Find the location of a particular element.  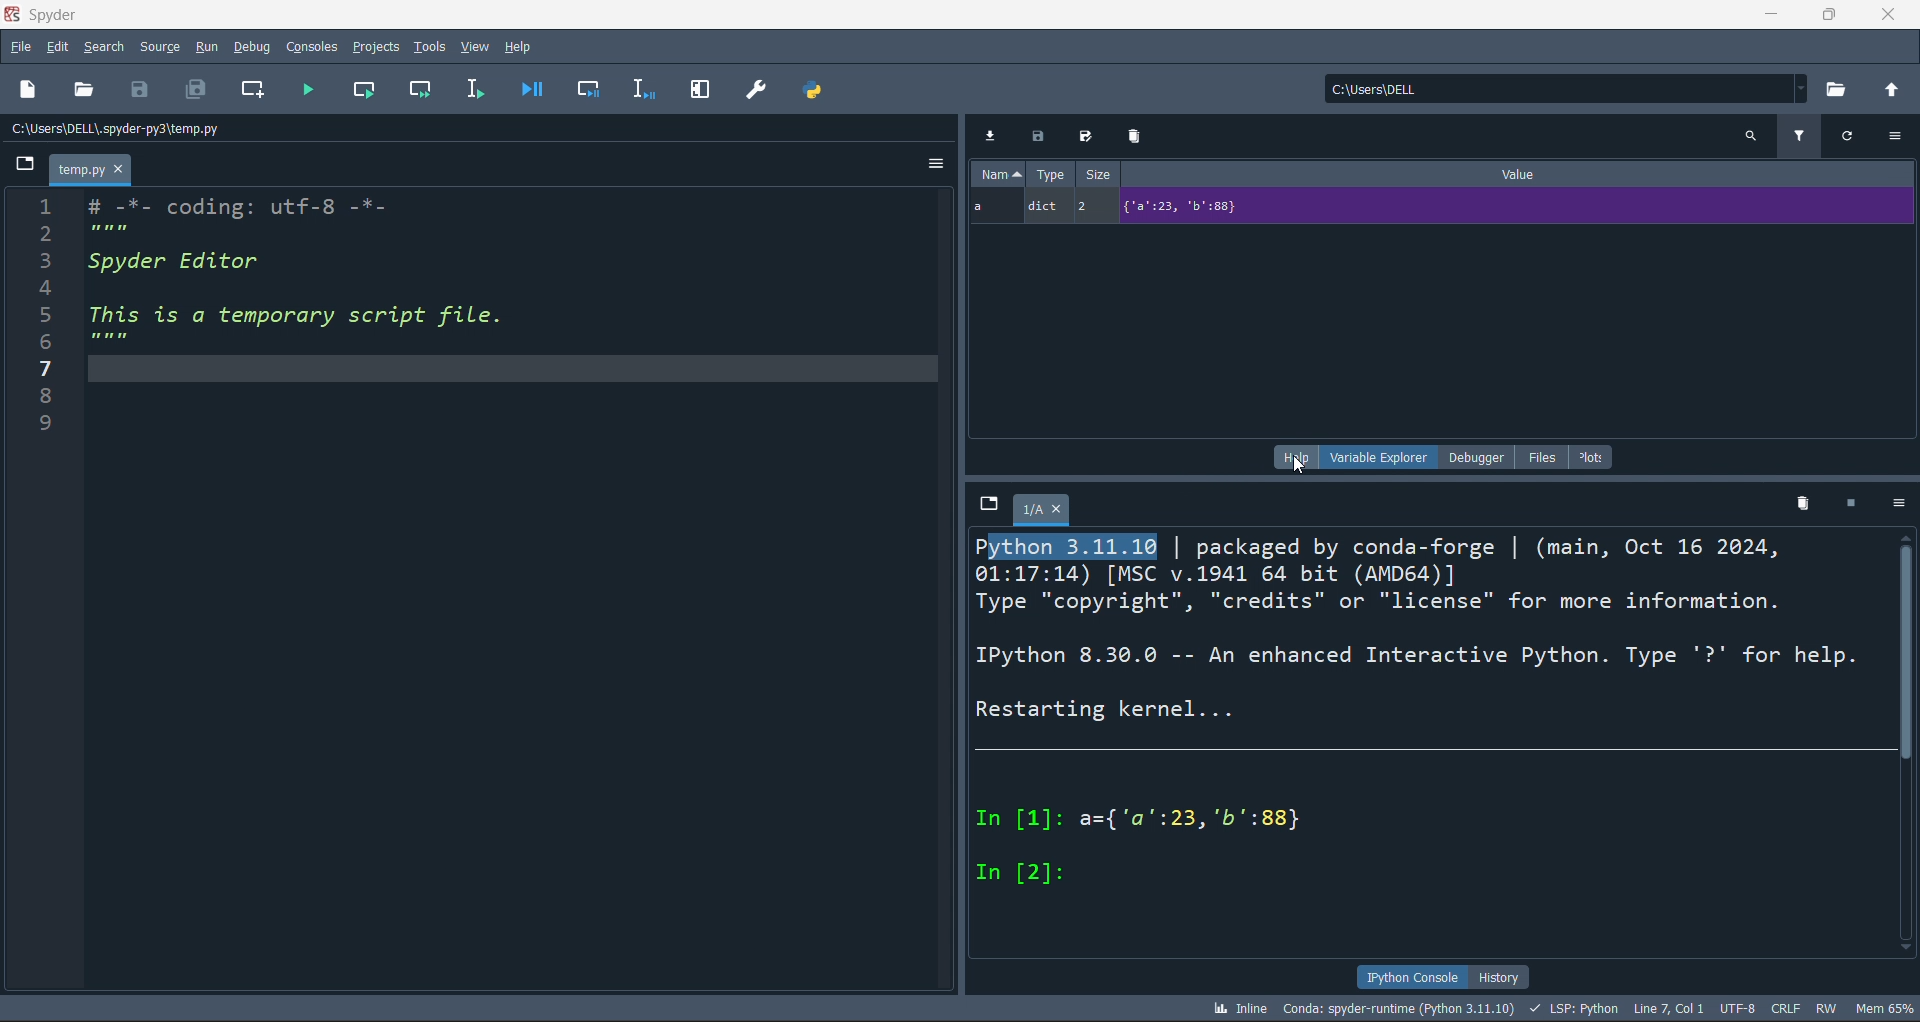

filter is located at coordinates (1800, 141).